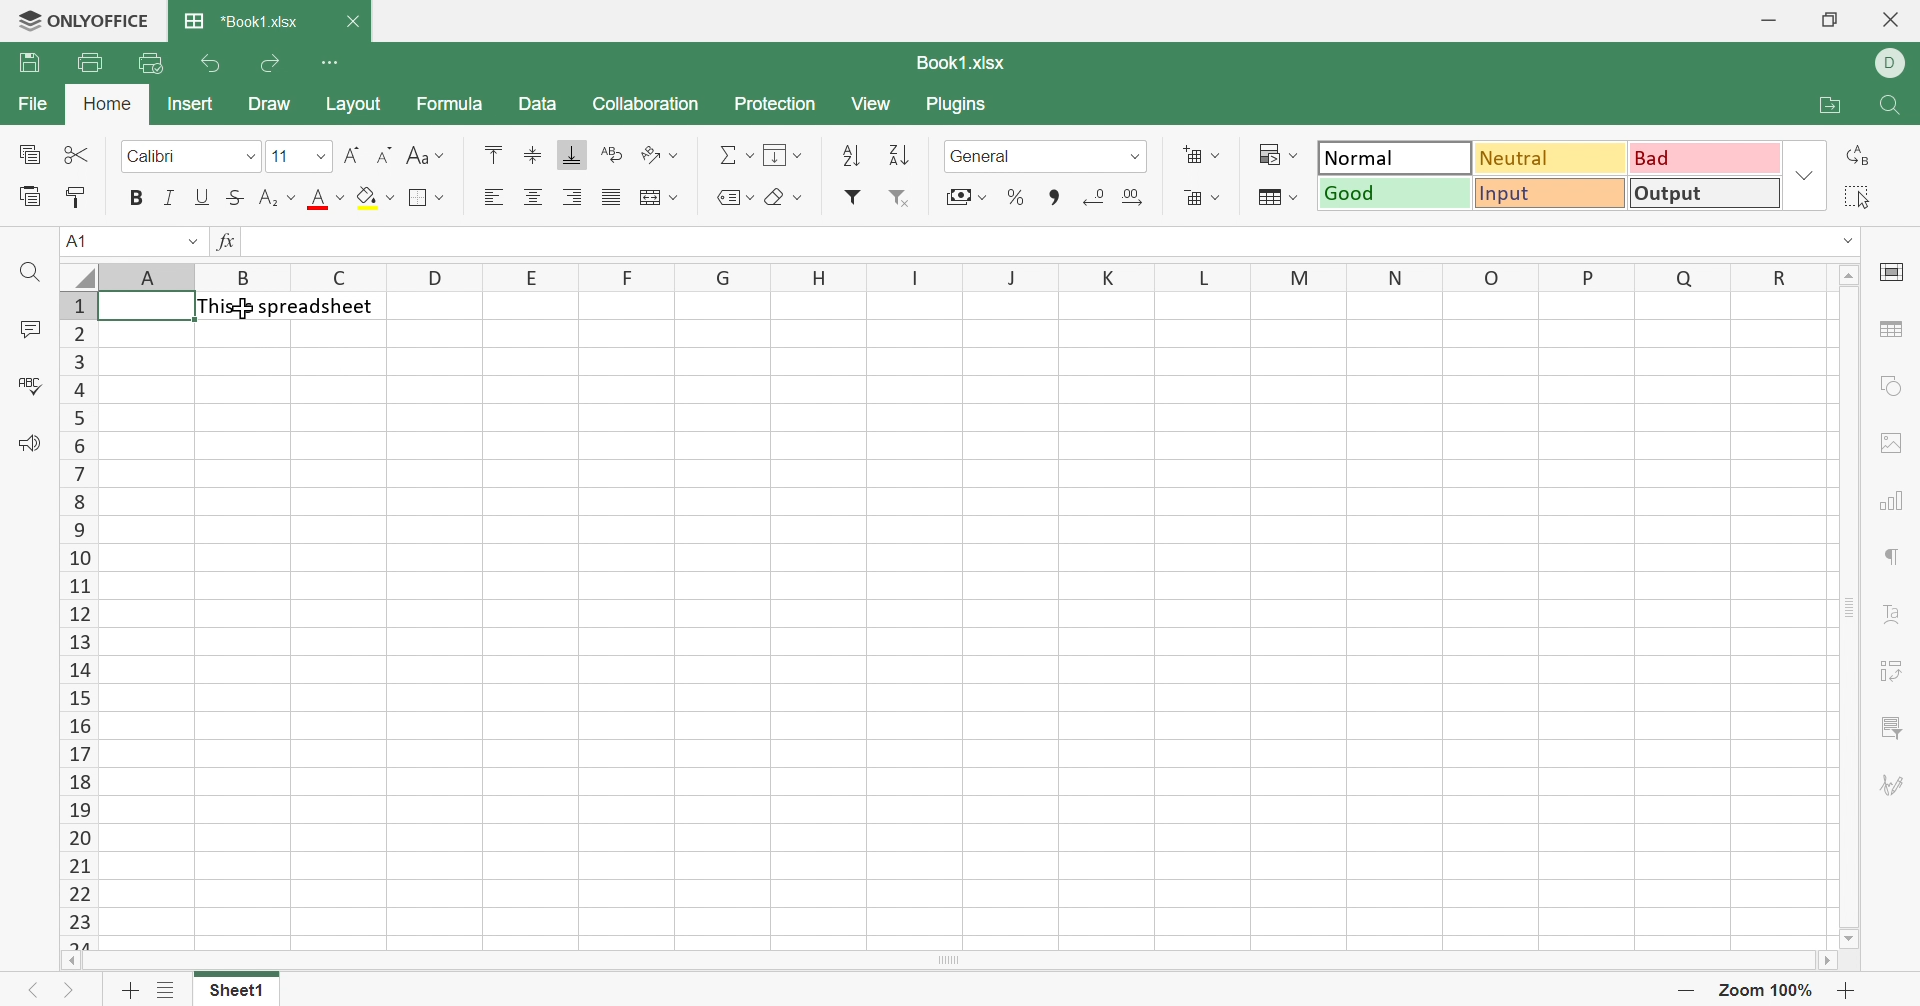  Describe the element at coordinates (352, 150) in the screenshot. I see `Increment Font size` at that location.